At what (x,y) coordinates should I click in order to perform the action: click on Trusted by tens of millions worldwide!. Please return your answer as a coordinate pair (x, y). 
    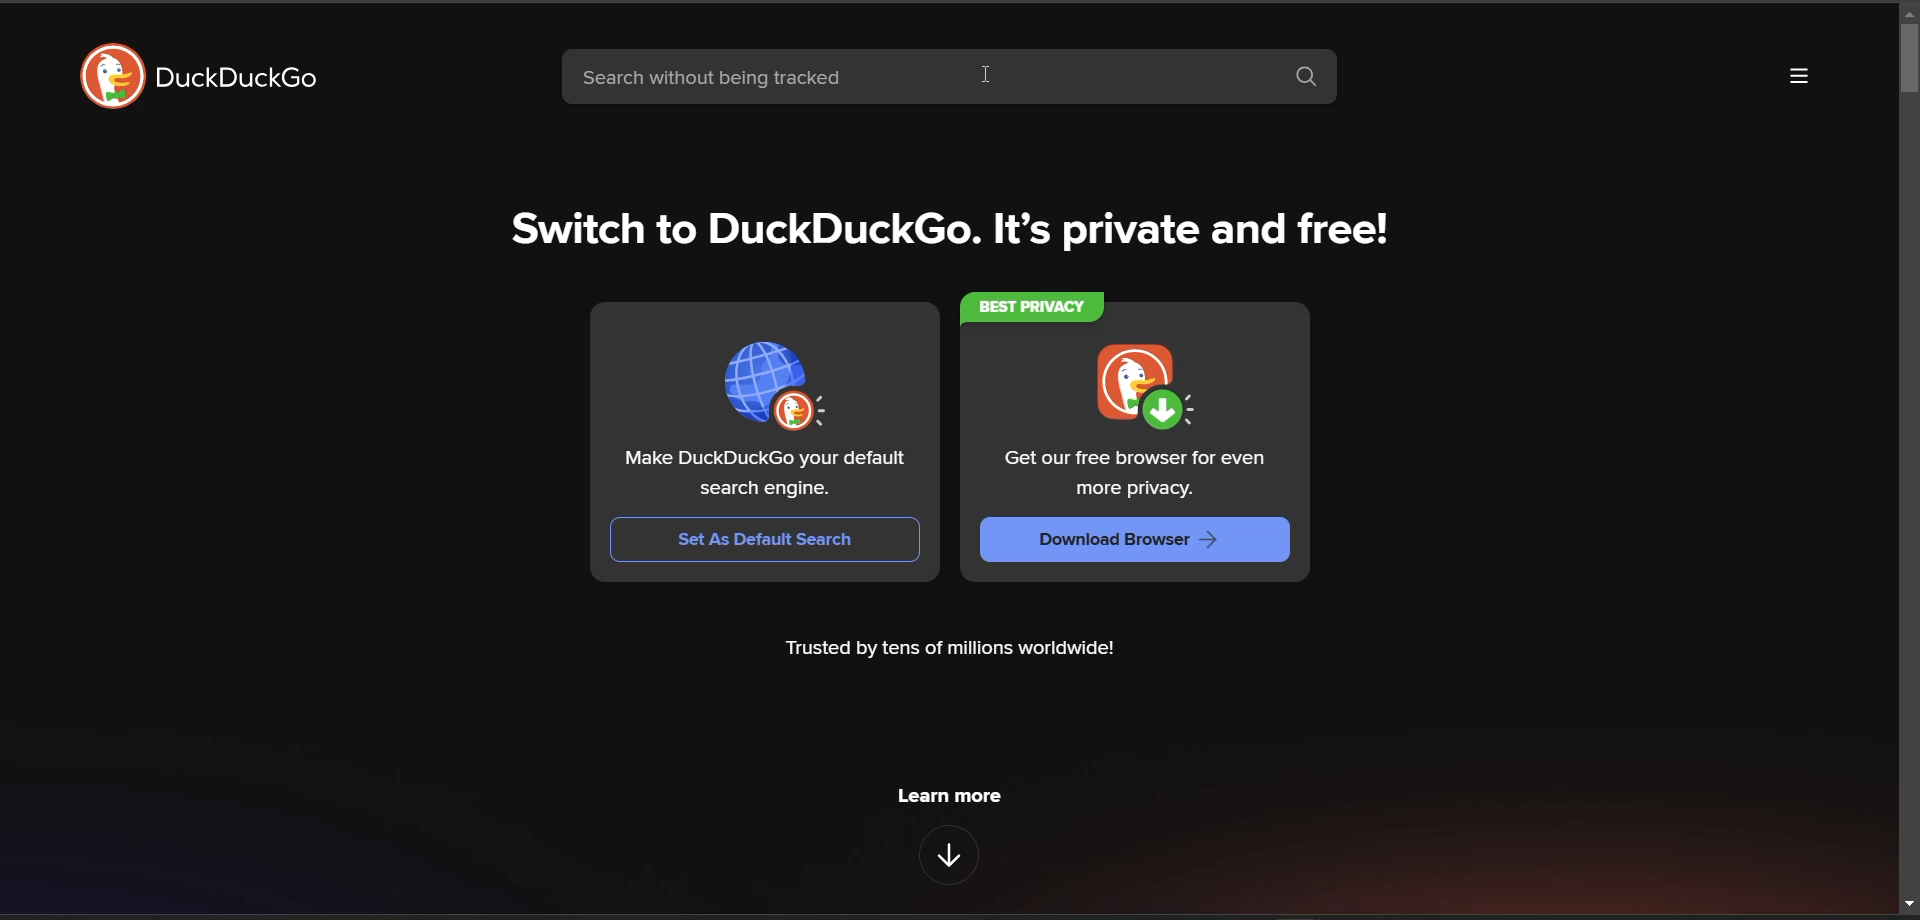
    Looking at the image, I should click on (952, 650).